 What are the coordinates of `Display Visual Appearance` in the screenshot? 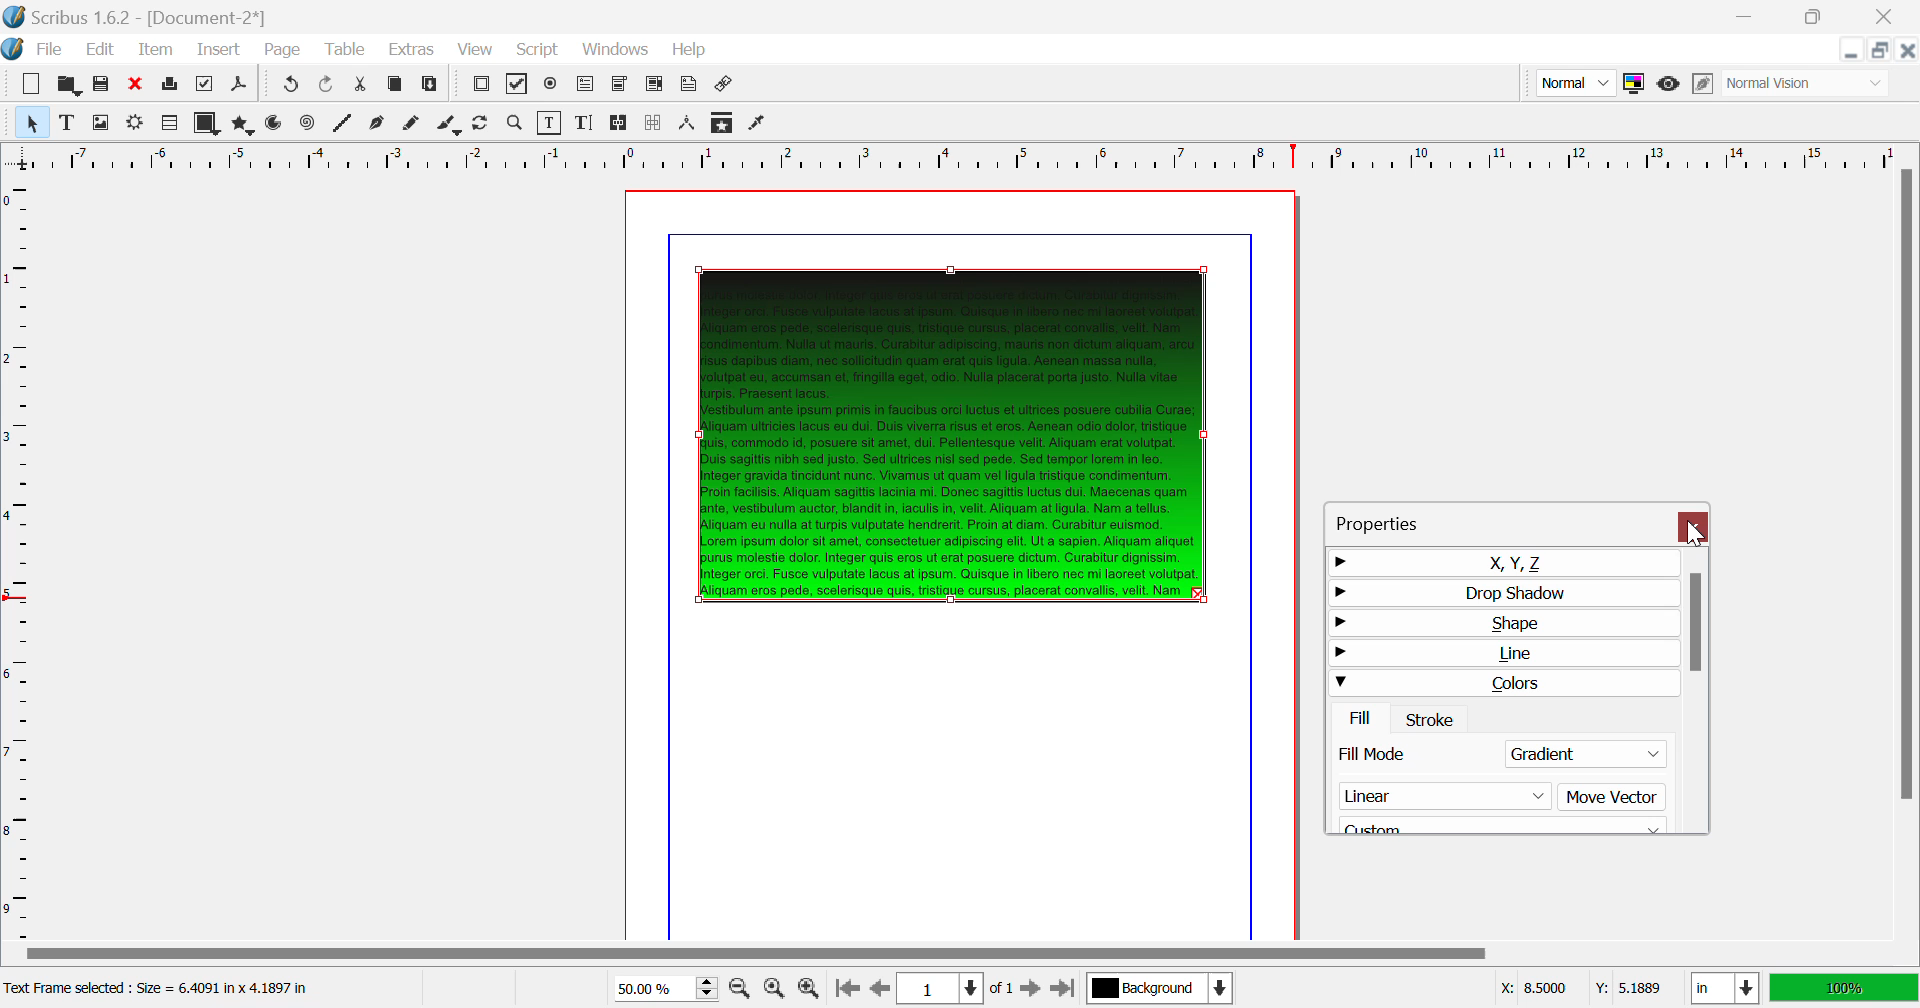 It's located at (1808, 83).